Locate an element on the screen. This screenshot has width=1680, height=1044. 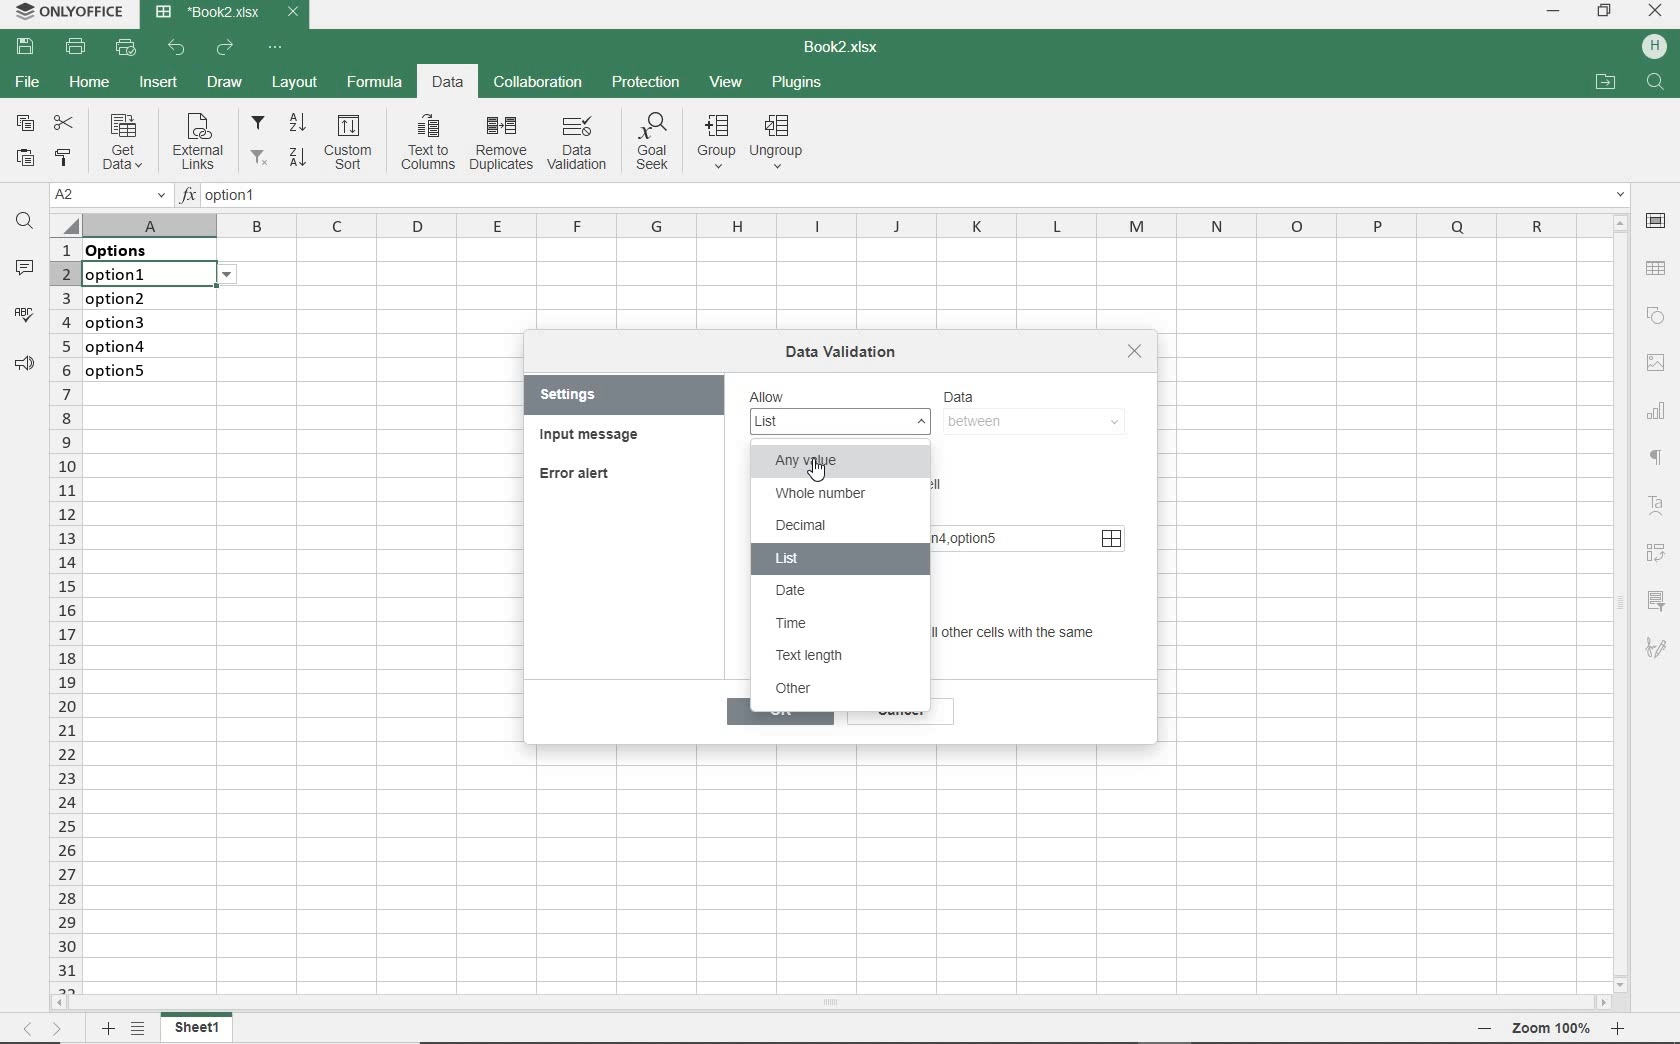
filter from A to Z is located at coordinates (280, 123).